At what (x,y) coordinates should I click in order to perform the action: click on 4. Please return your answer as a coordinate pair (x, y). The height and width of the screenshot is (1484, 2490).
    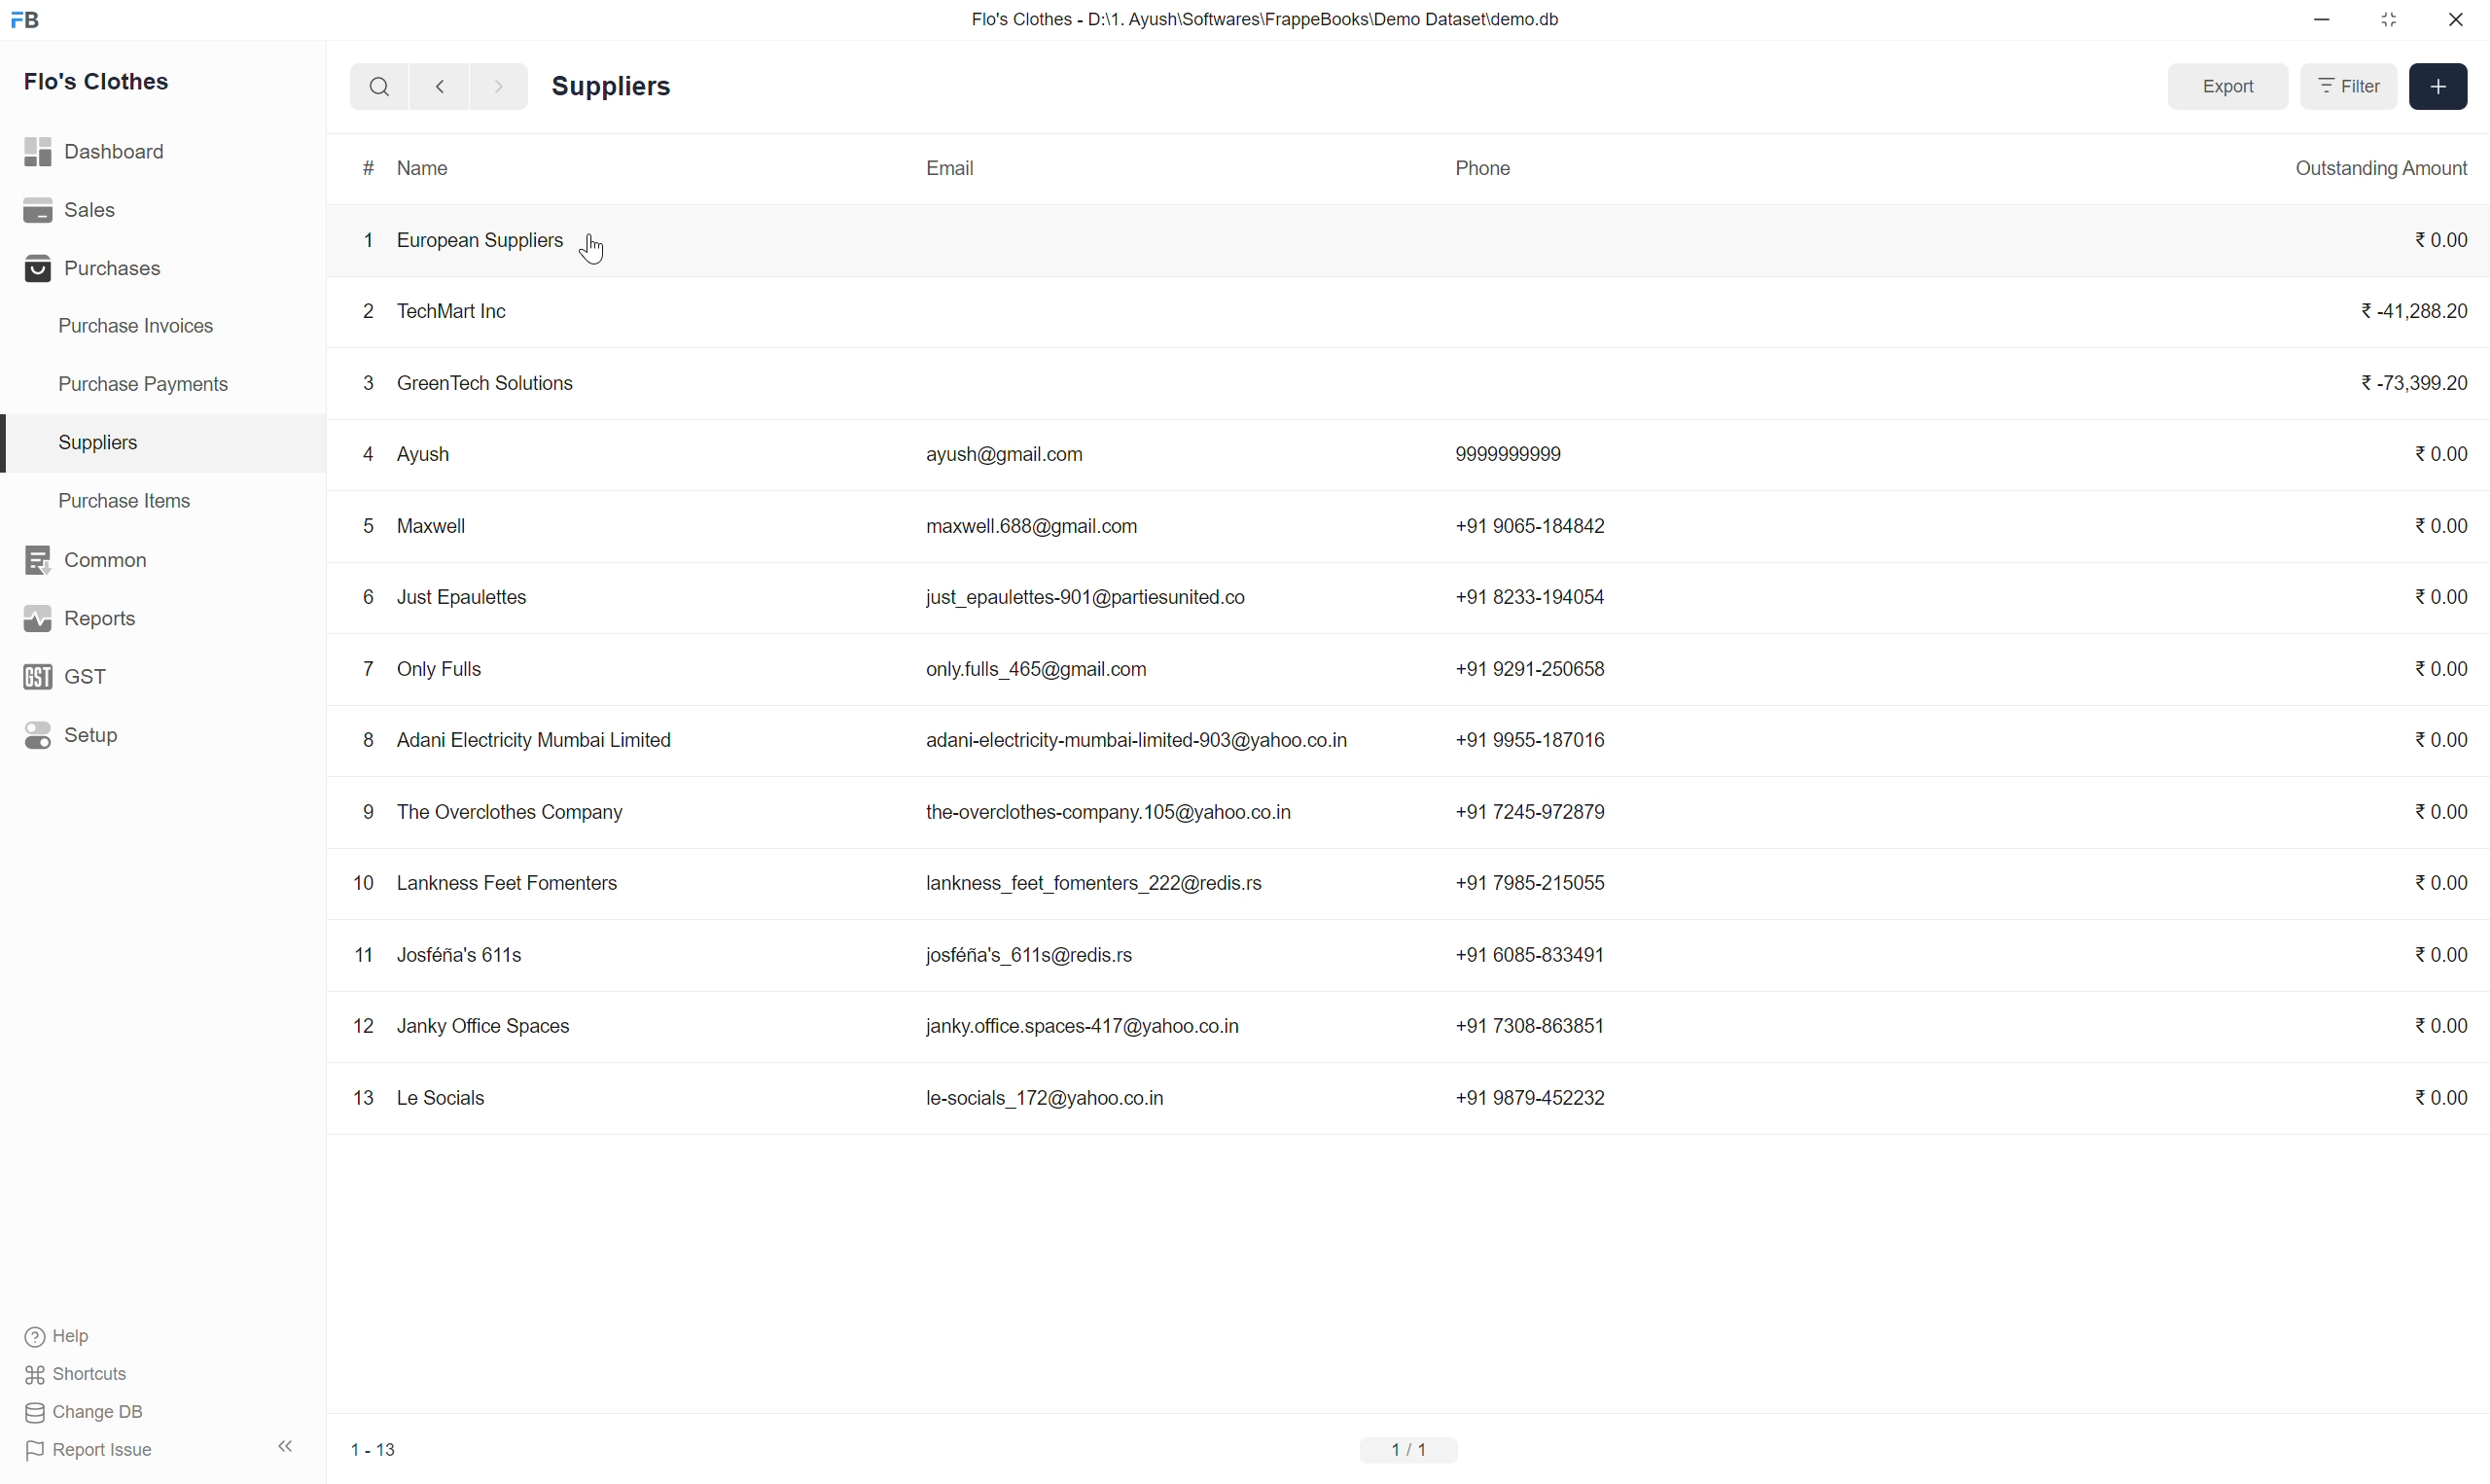
    Looking at the image, I should click on (368, 454).